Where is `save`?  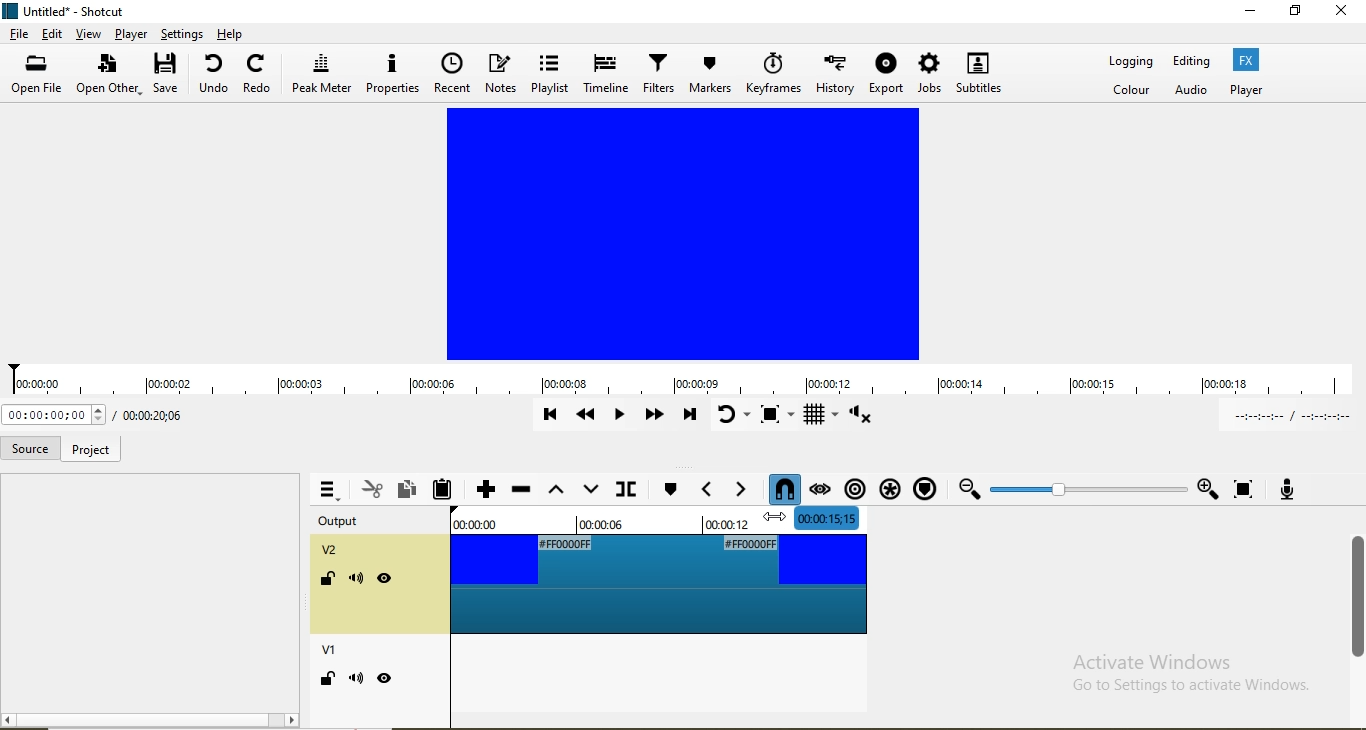
save is located at coordinates (169, 76).